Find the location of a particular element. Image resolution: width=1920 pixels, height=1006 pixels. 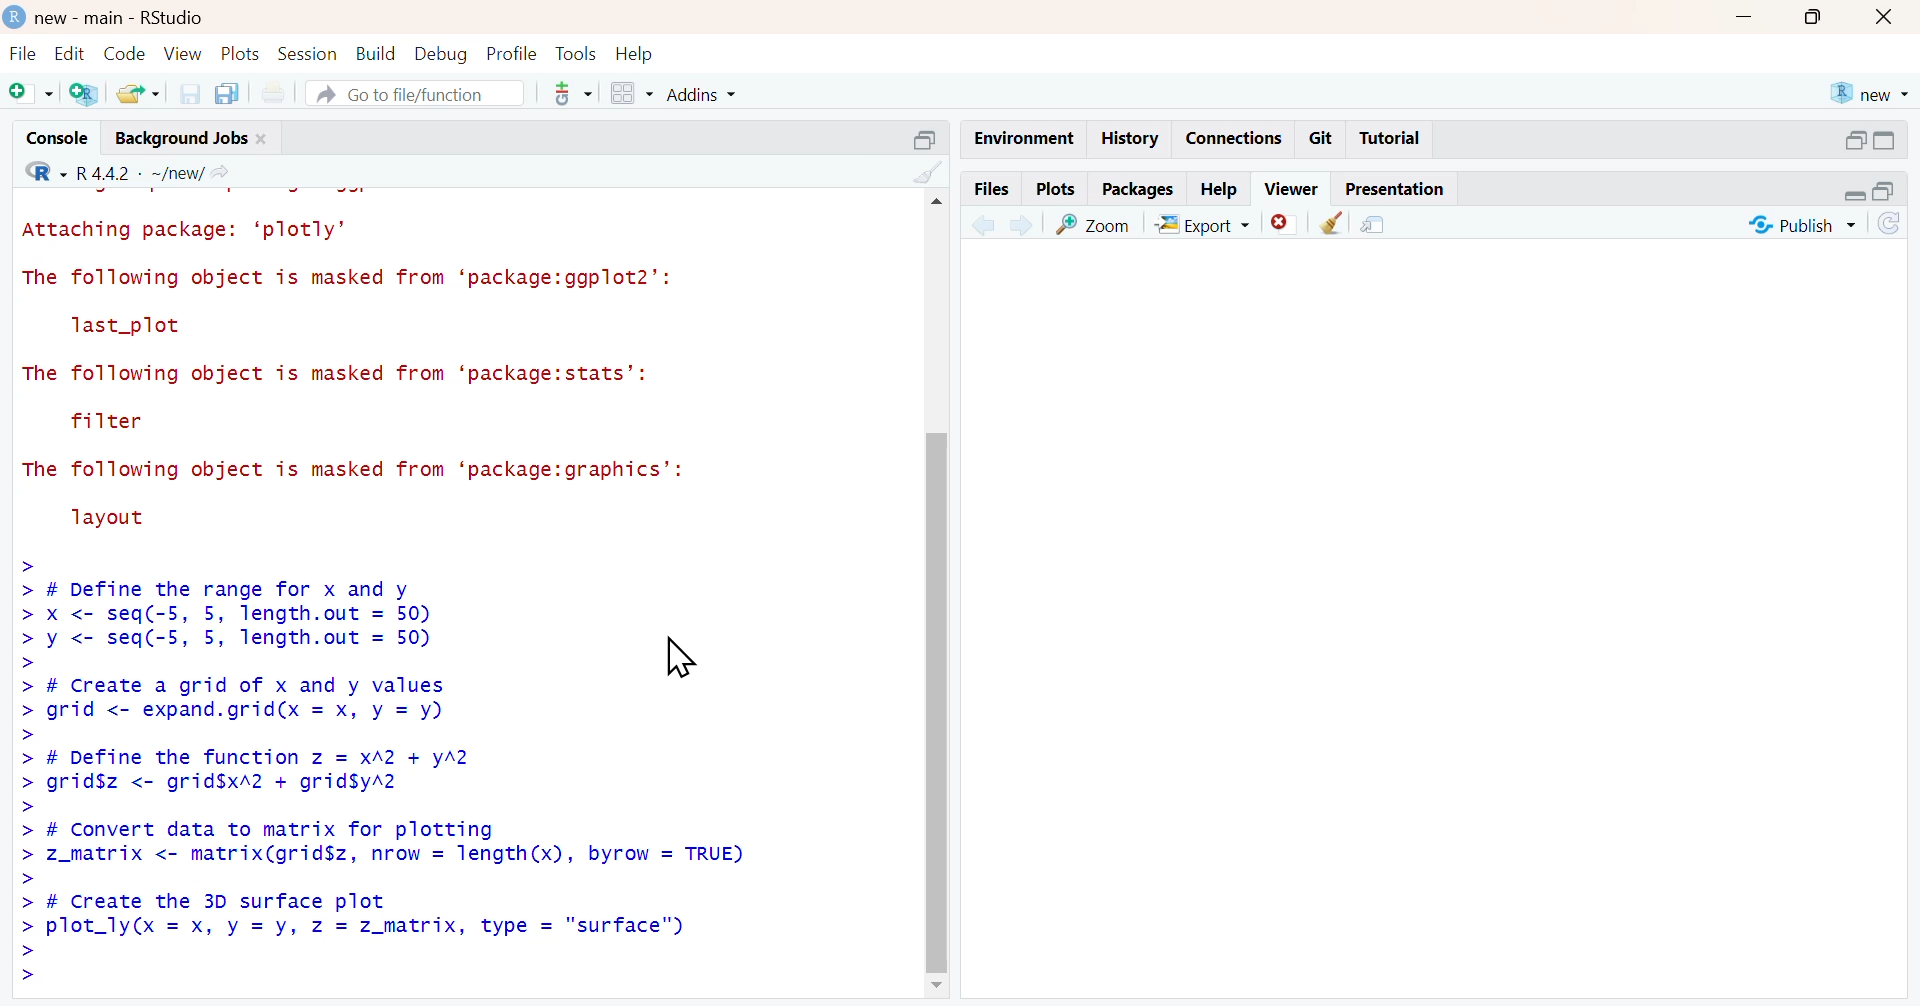

> grid$z <- grid$xA2 + grid$yA2 is located at coordinates (232, 783).